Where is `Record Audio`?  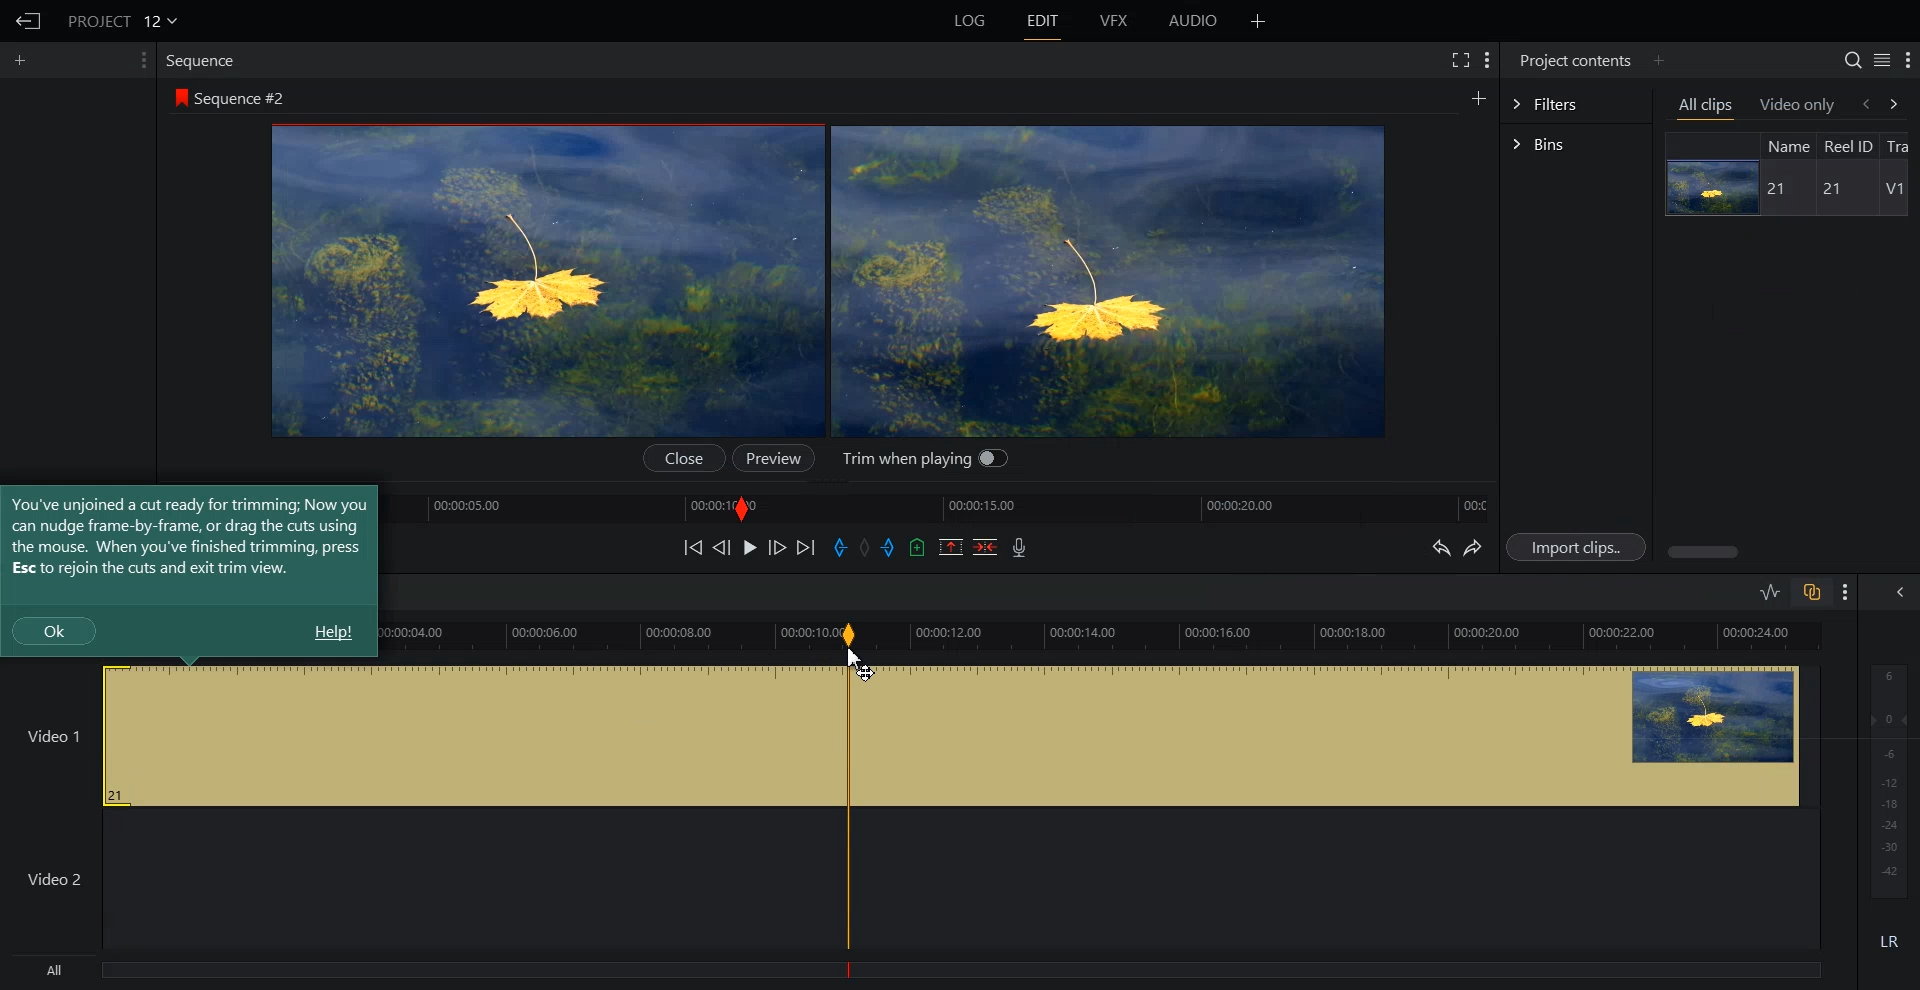
Record Audio is located at coordinates (1020, 547).